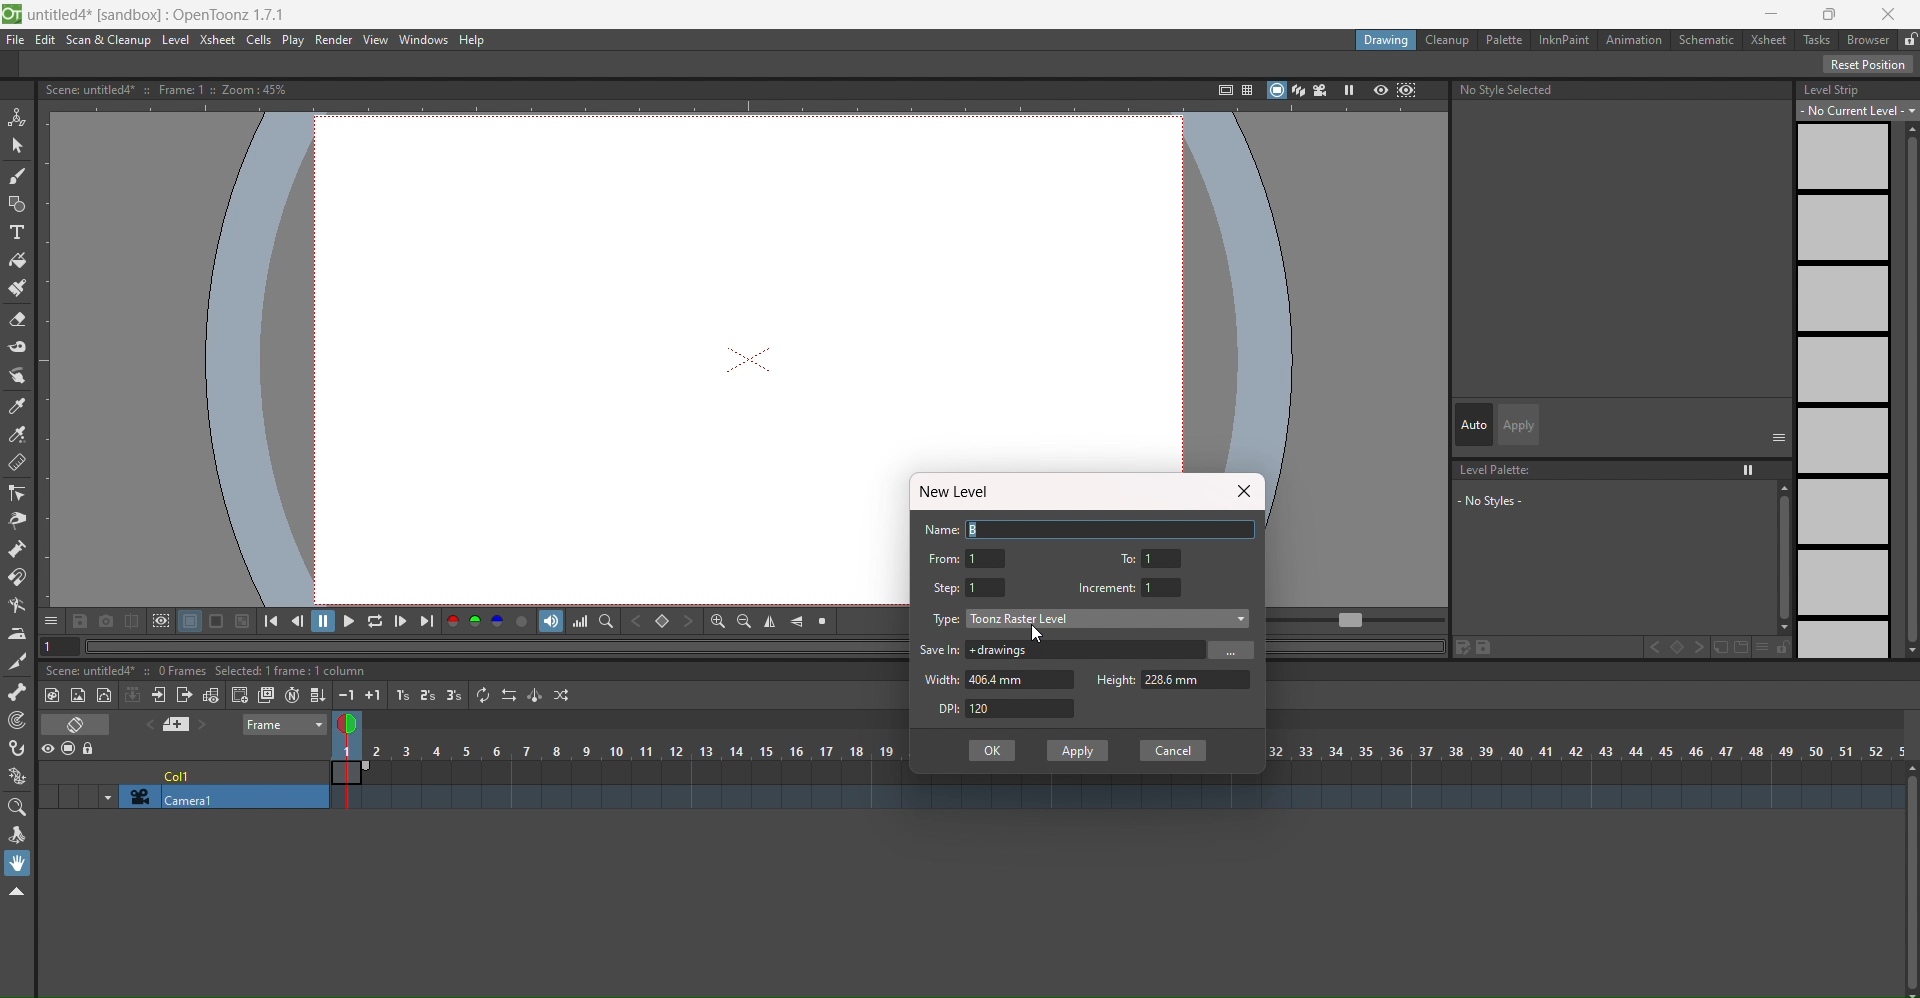 This screenshot has height=998, width=1920. I want to click on tool, so click(106, 619).